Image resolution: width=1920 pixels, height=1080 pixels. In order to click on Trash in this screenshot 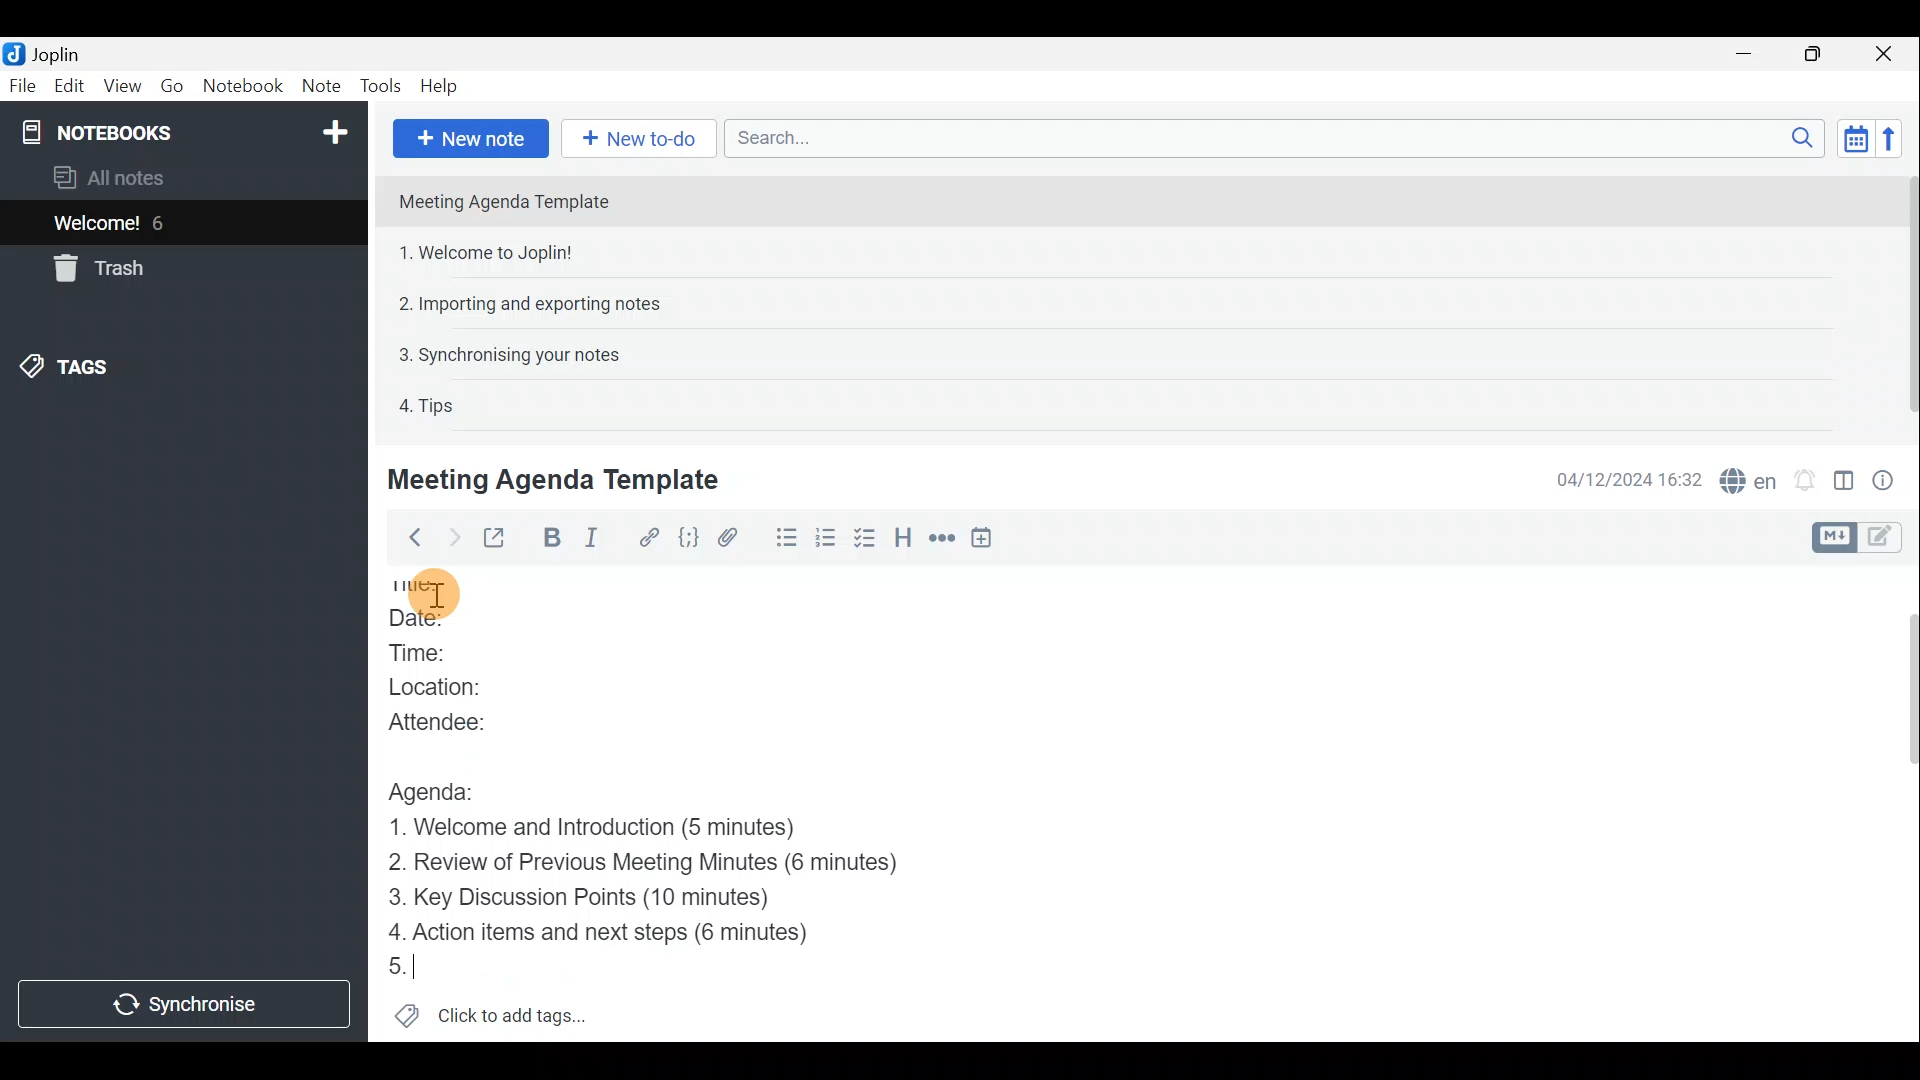, I will do `click(95, 268)`.